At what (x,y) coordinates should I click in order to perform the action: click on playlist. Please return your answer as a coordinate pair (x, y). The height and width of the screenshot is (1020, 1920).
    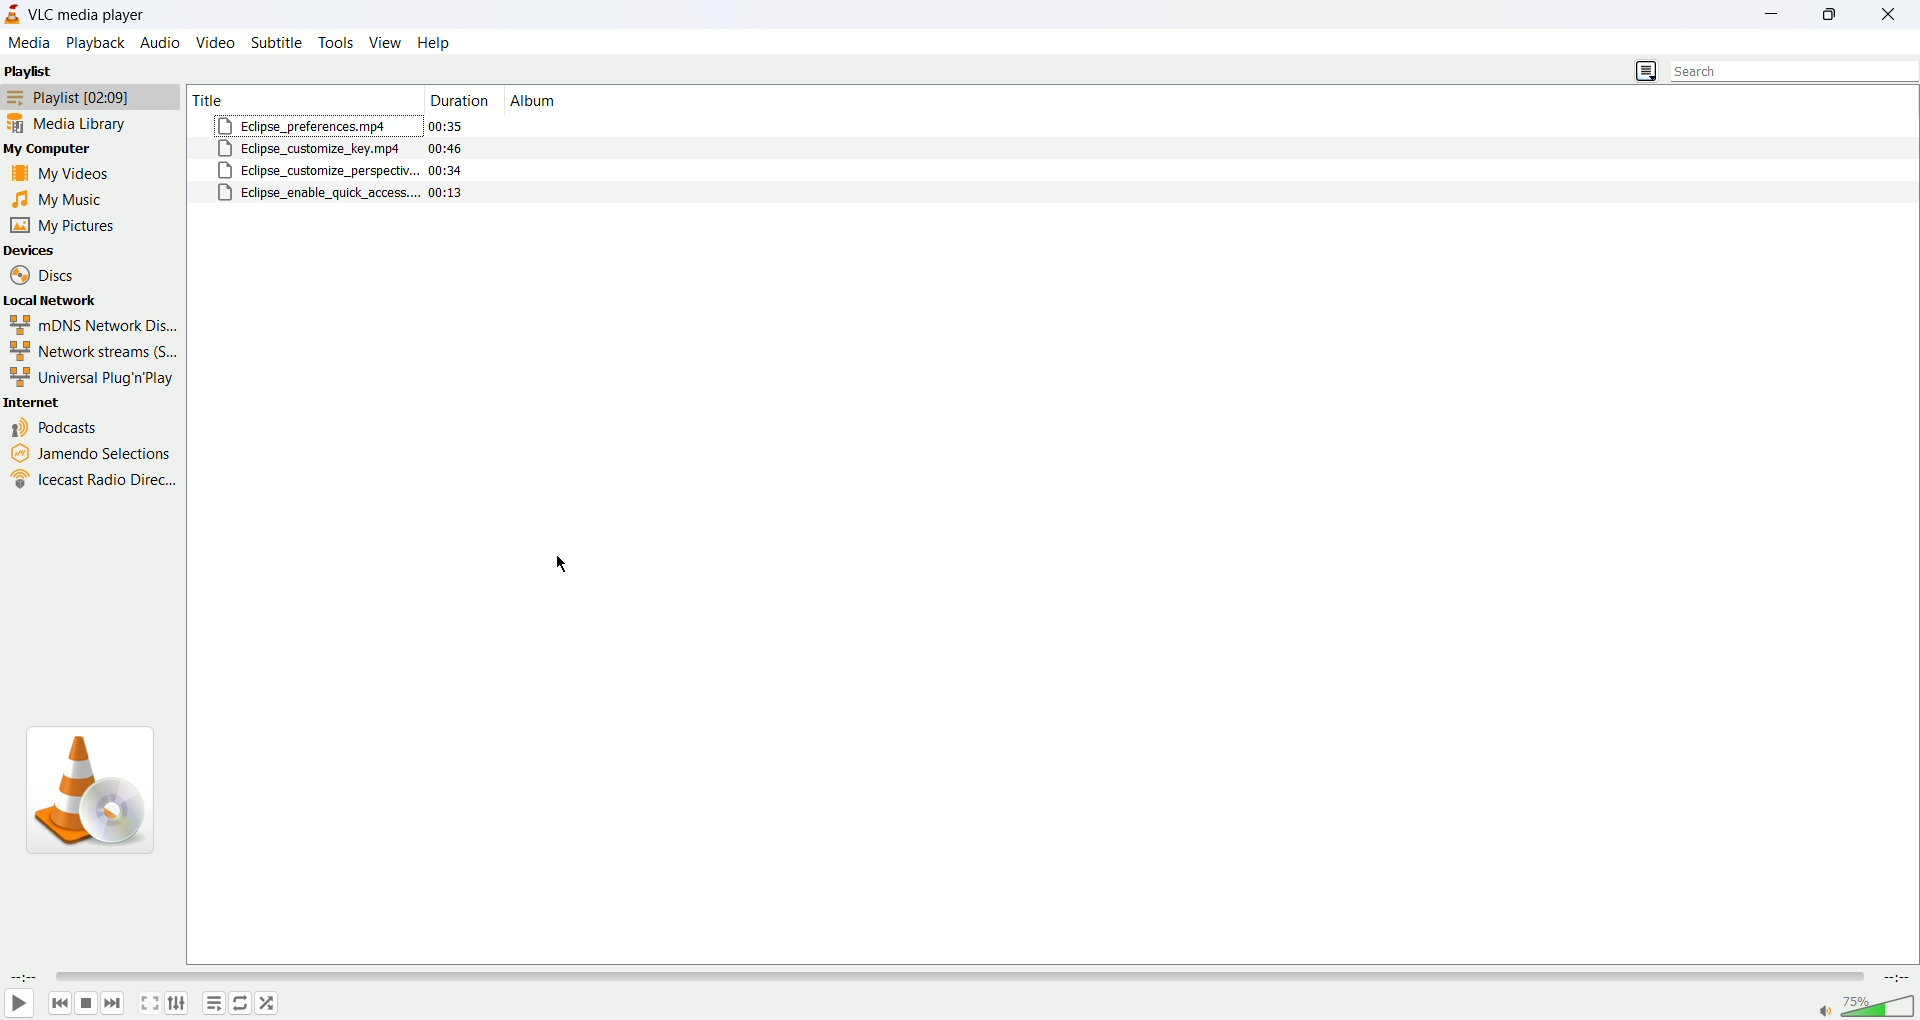
    Looking at the image, I should click on (213, 1004).